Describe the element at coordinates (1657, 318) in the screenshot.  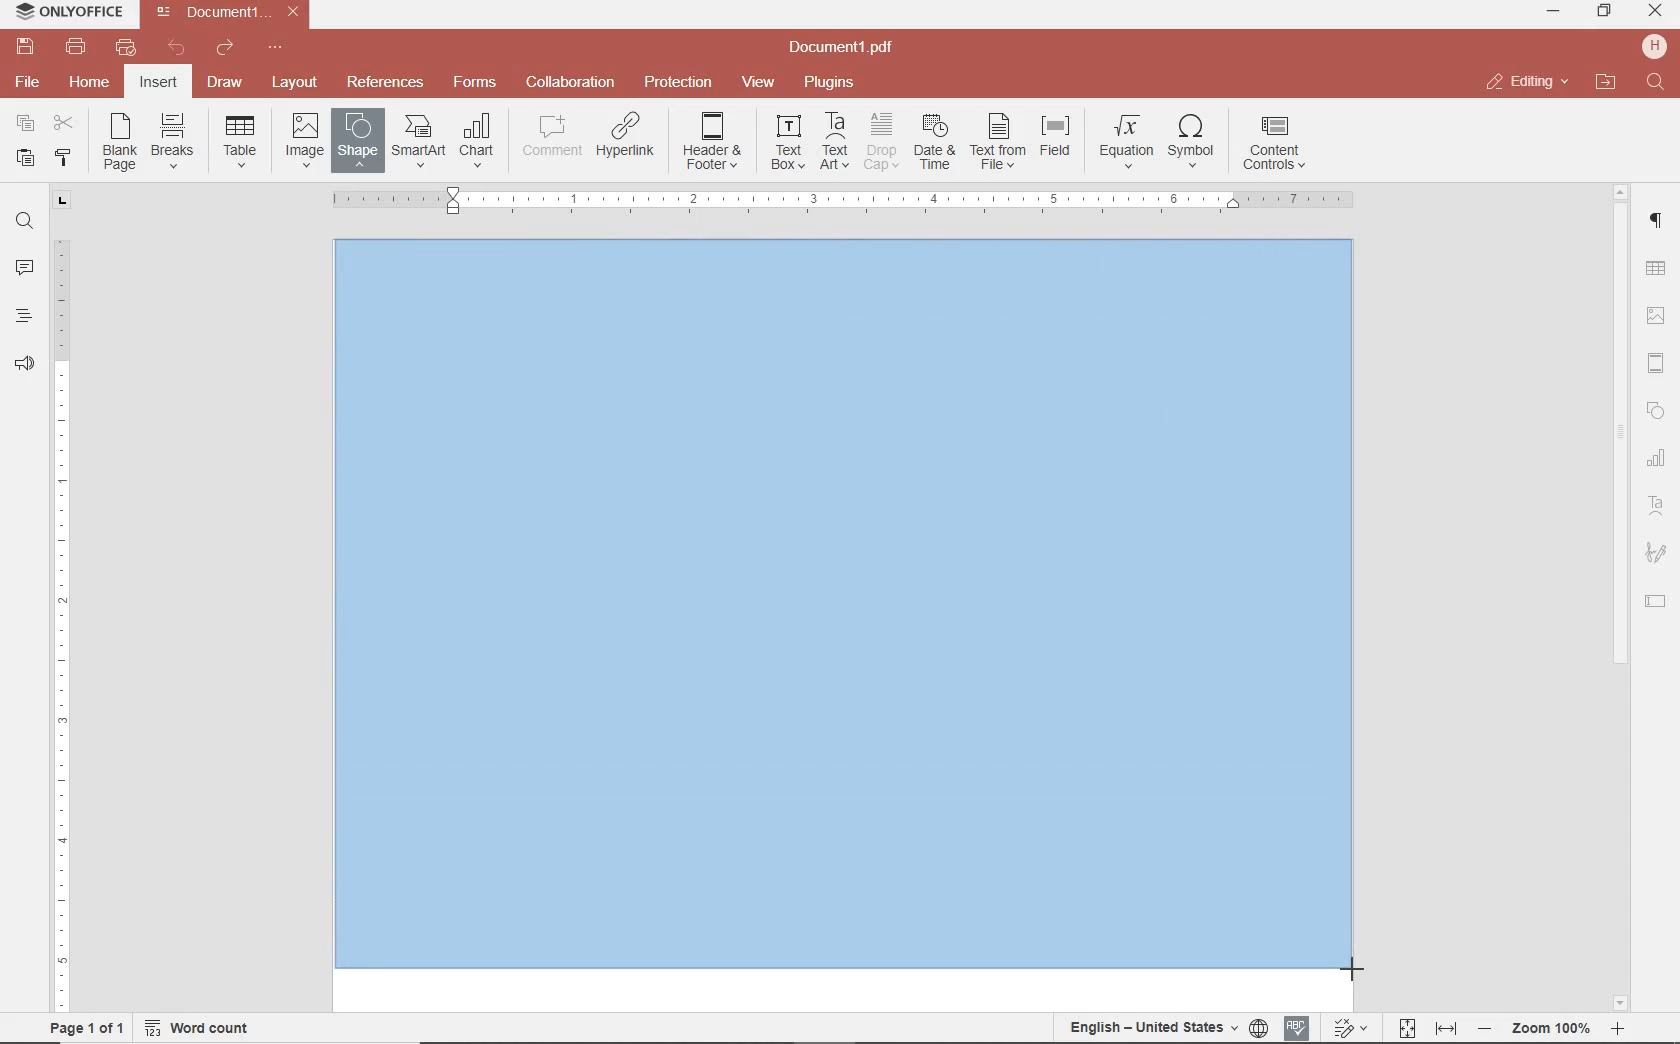
I see `IMAGE` at that location.